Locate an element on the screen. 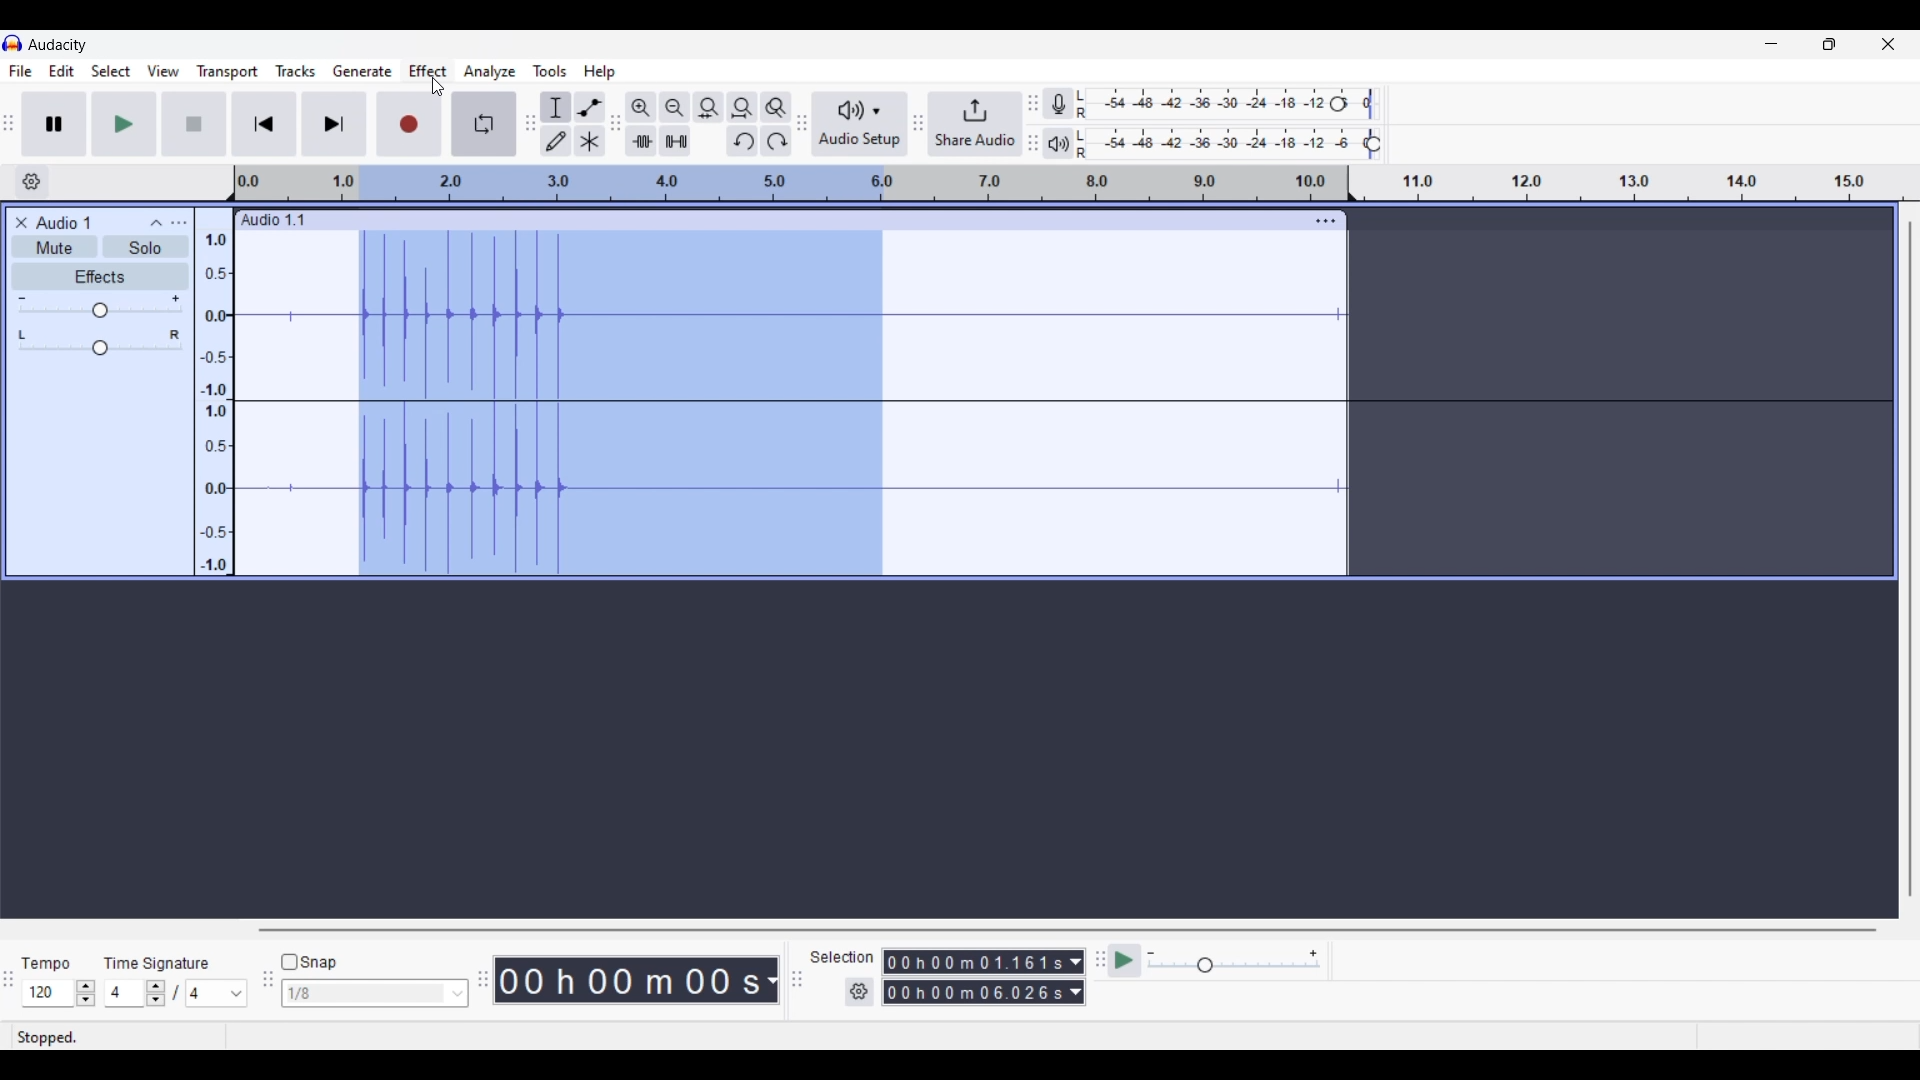  Collapse is located at coordinates (155, 223).